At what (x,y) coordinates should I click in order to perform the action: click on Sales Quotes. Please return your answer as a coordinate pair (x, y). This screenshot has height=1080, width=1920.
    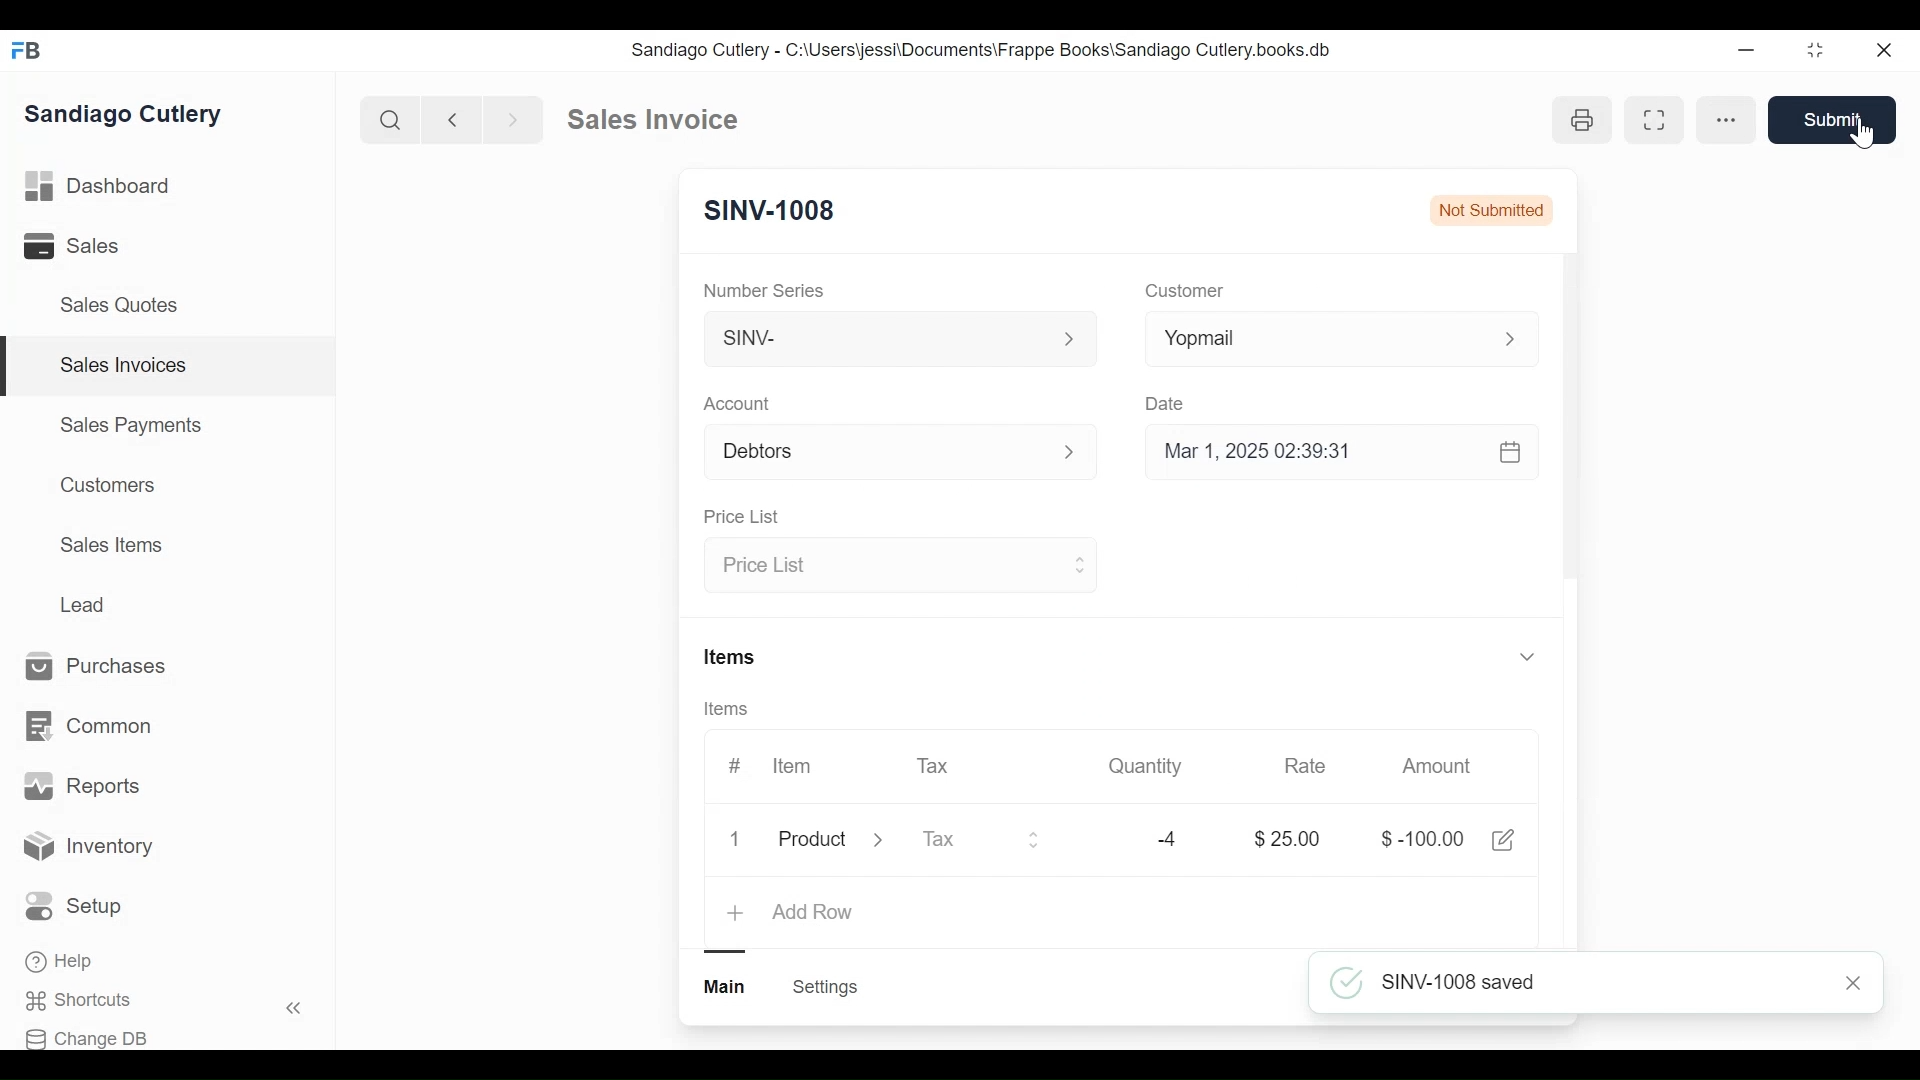
    Looking at the image, I should click on (122, 305).